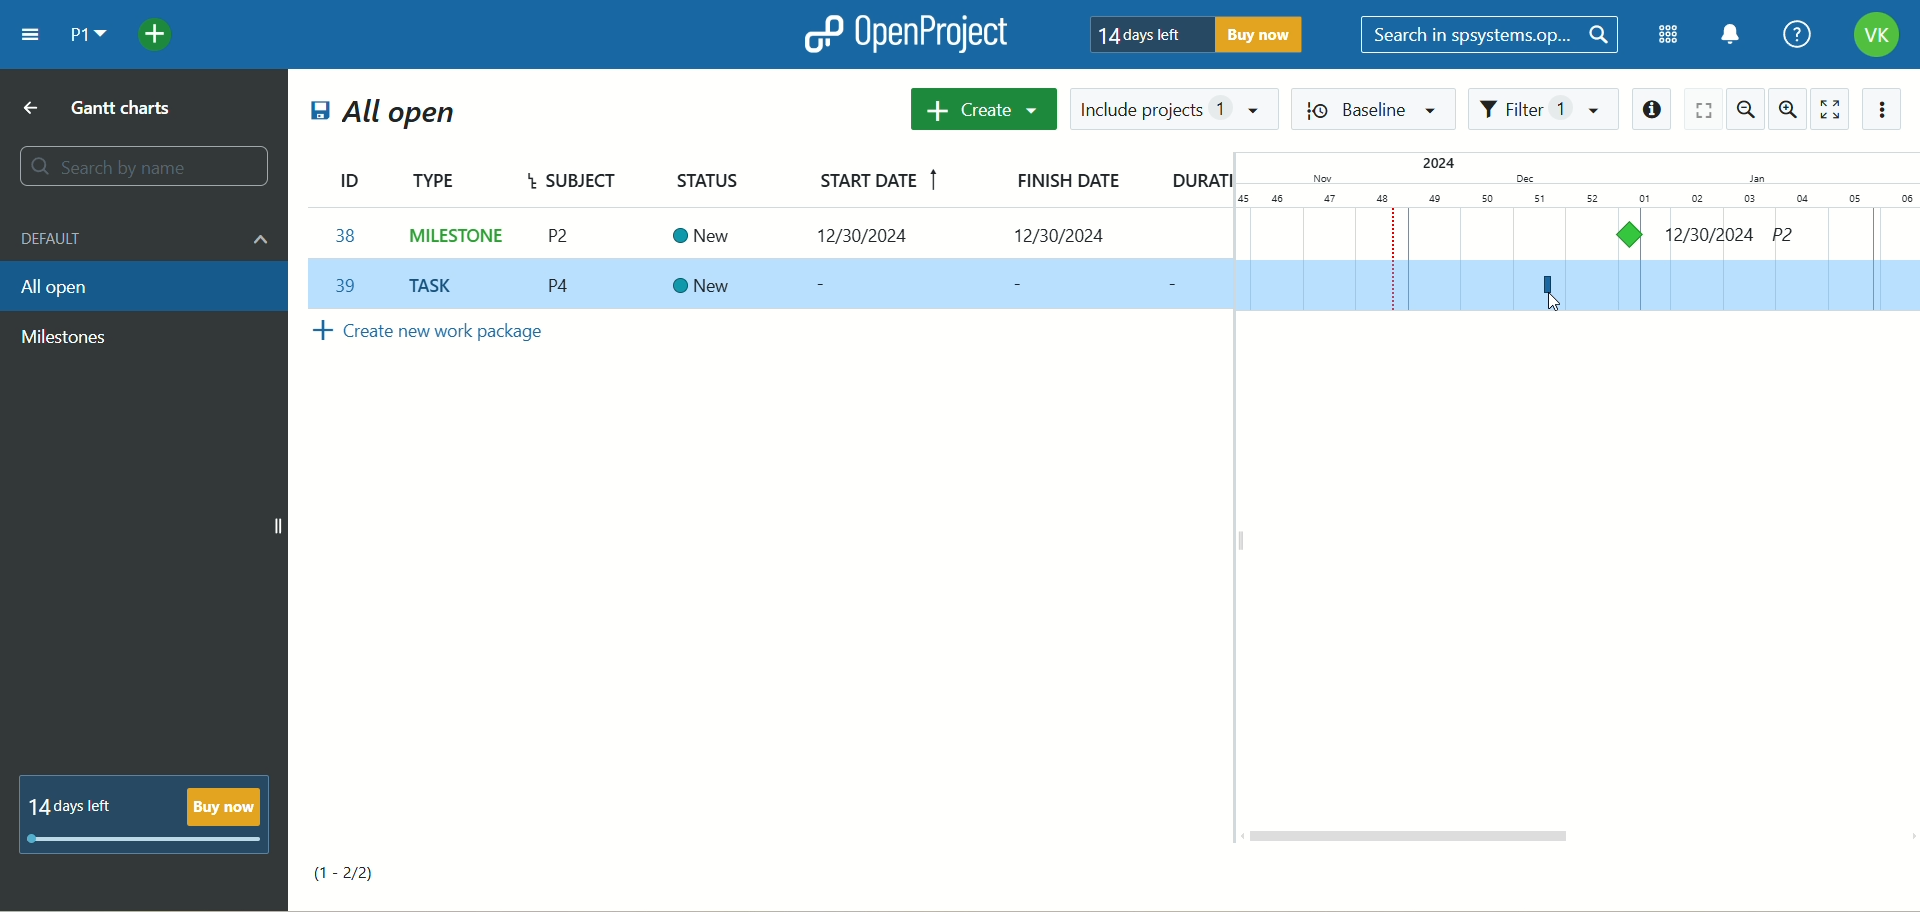  I want to click on add, so click(159, 36).